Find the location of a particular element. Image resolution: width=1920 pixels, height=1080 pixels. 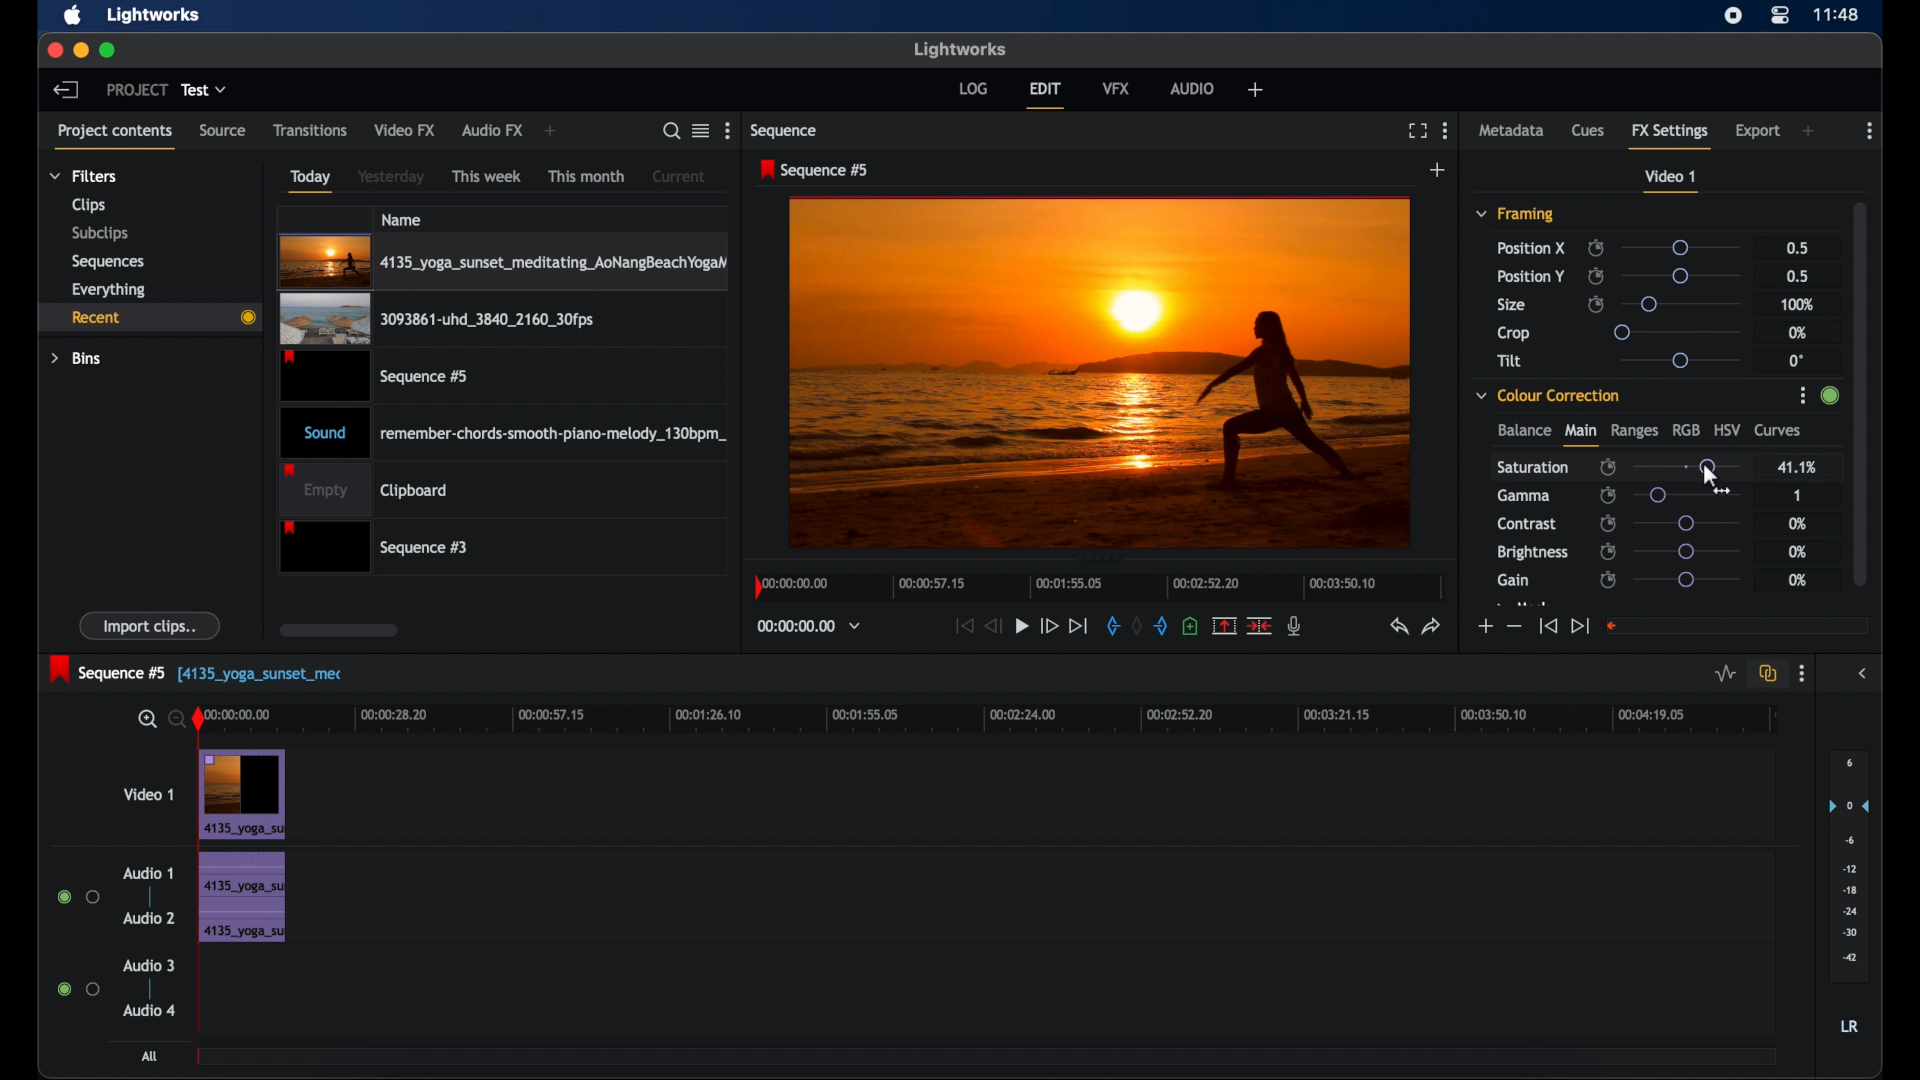

slider is located at coordinates (1679, 247).